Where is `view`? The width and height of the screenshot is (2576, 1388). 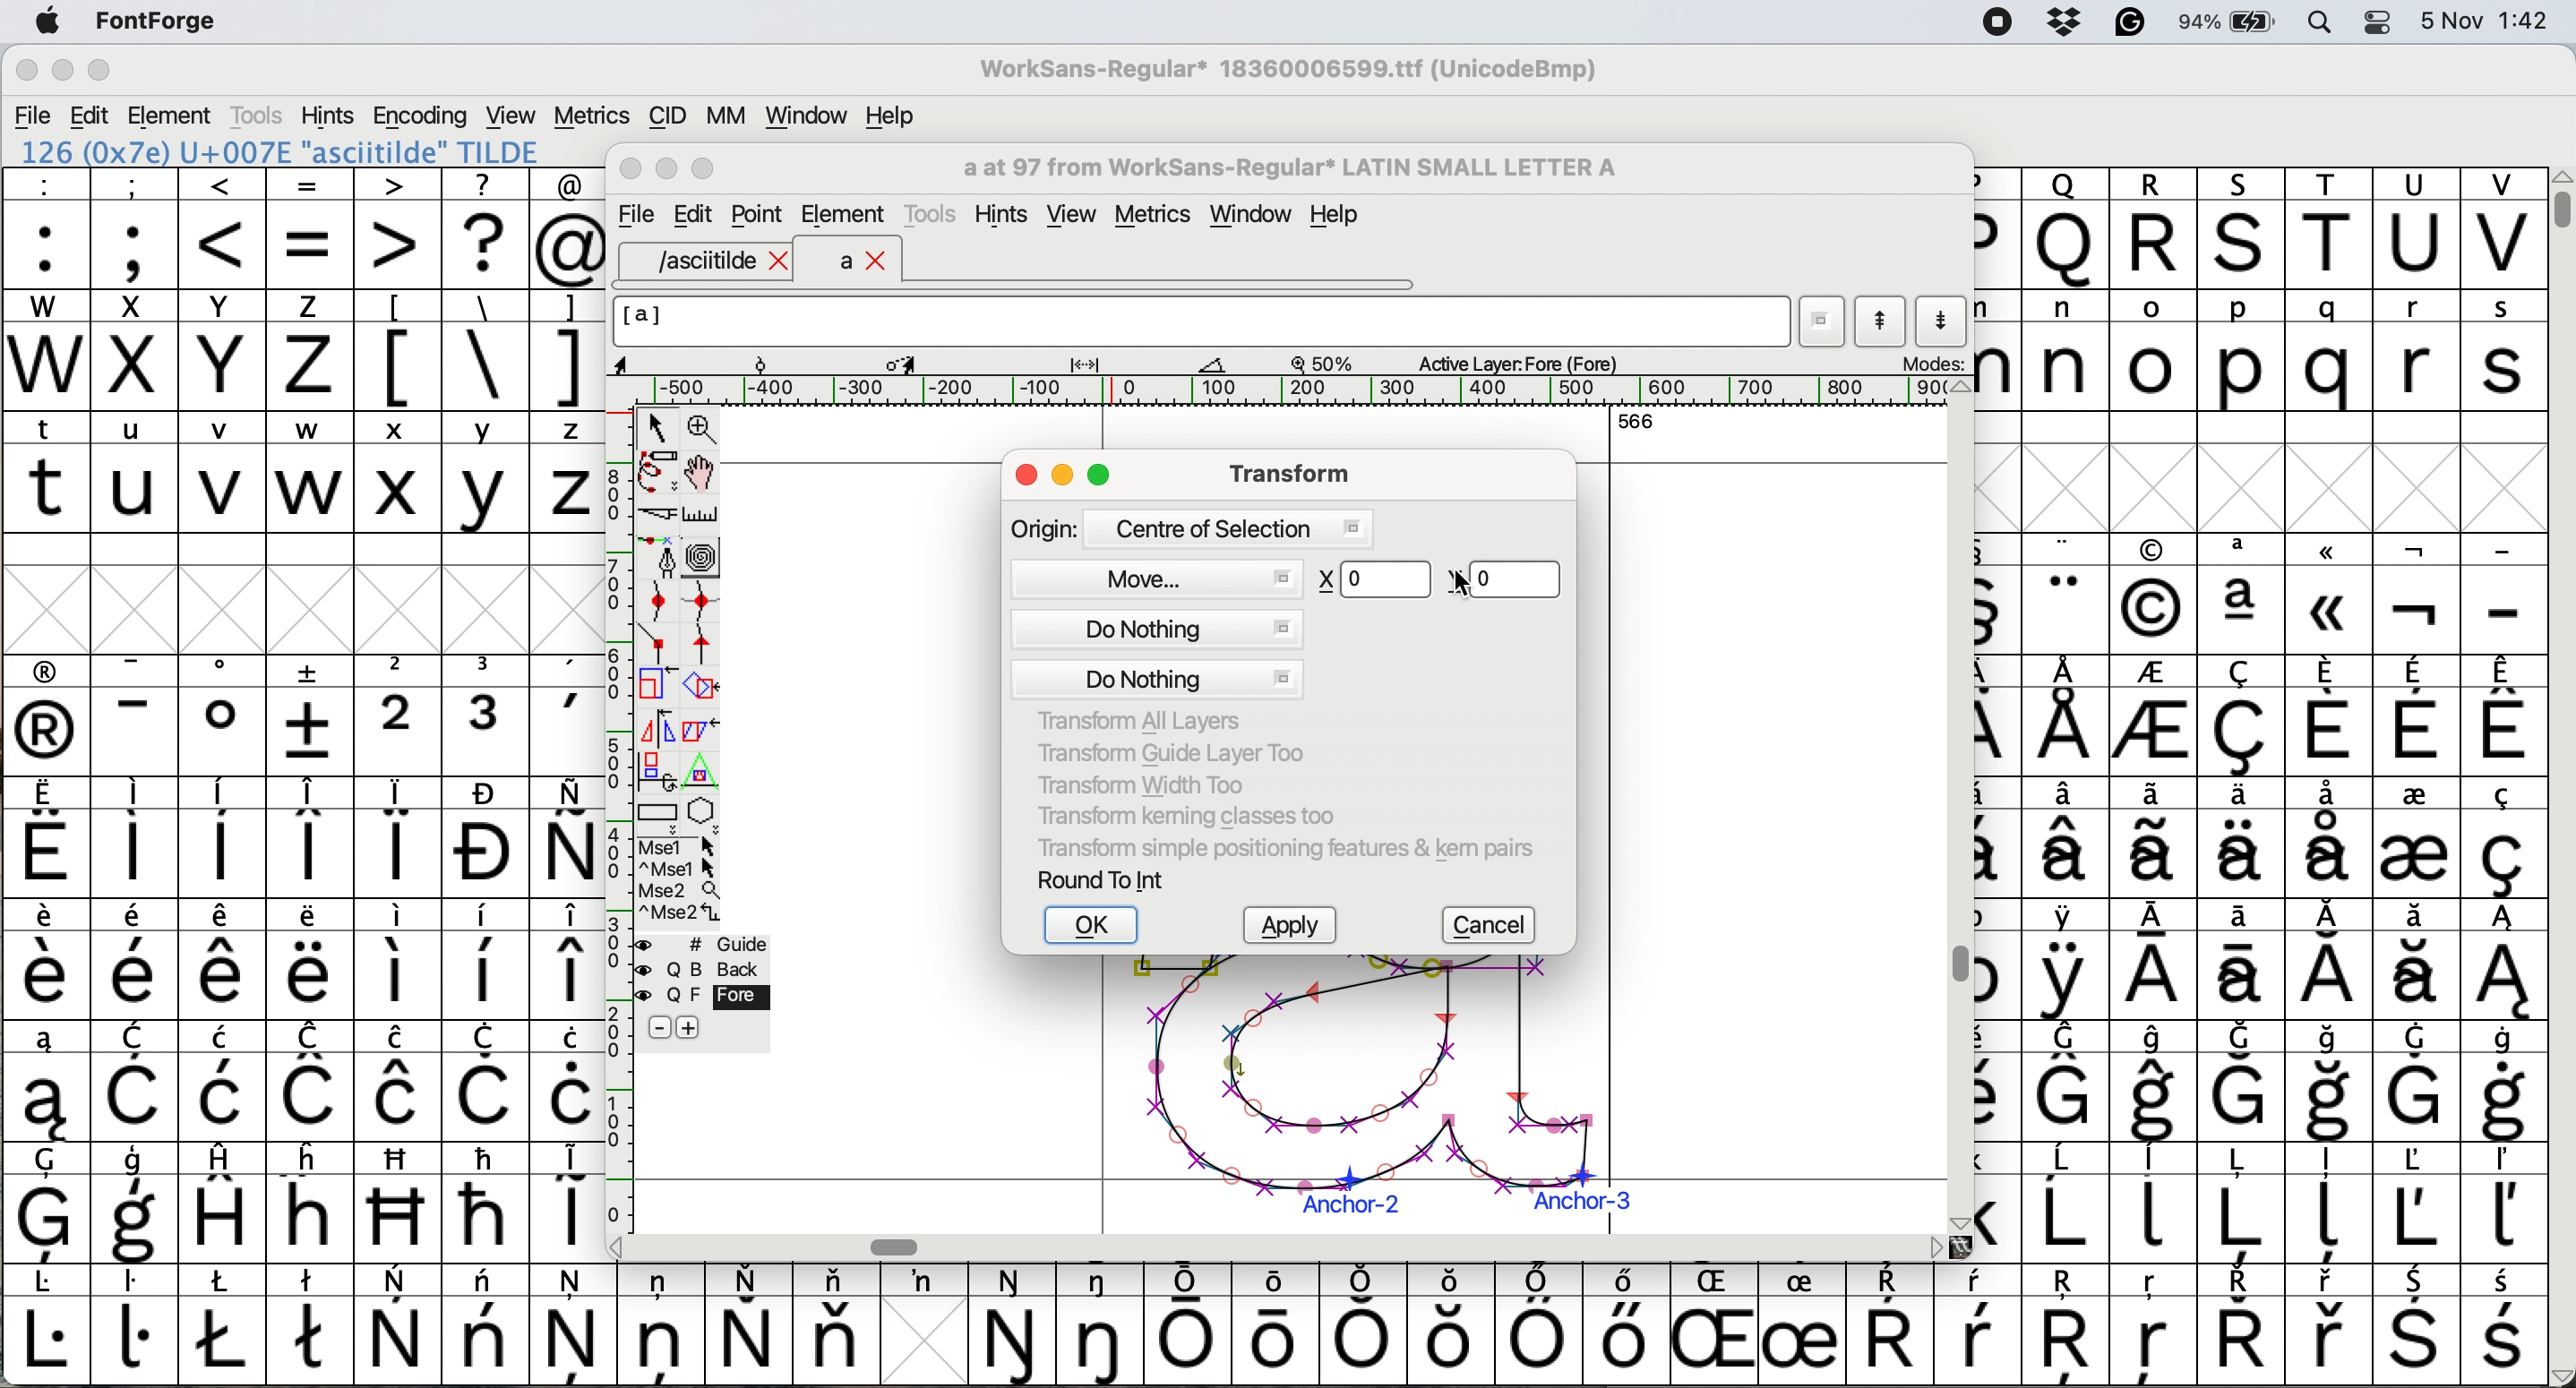 view is located at coordinates (1070, 215).